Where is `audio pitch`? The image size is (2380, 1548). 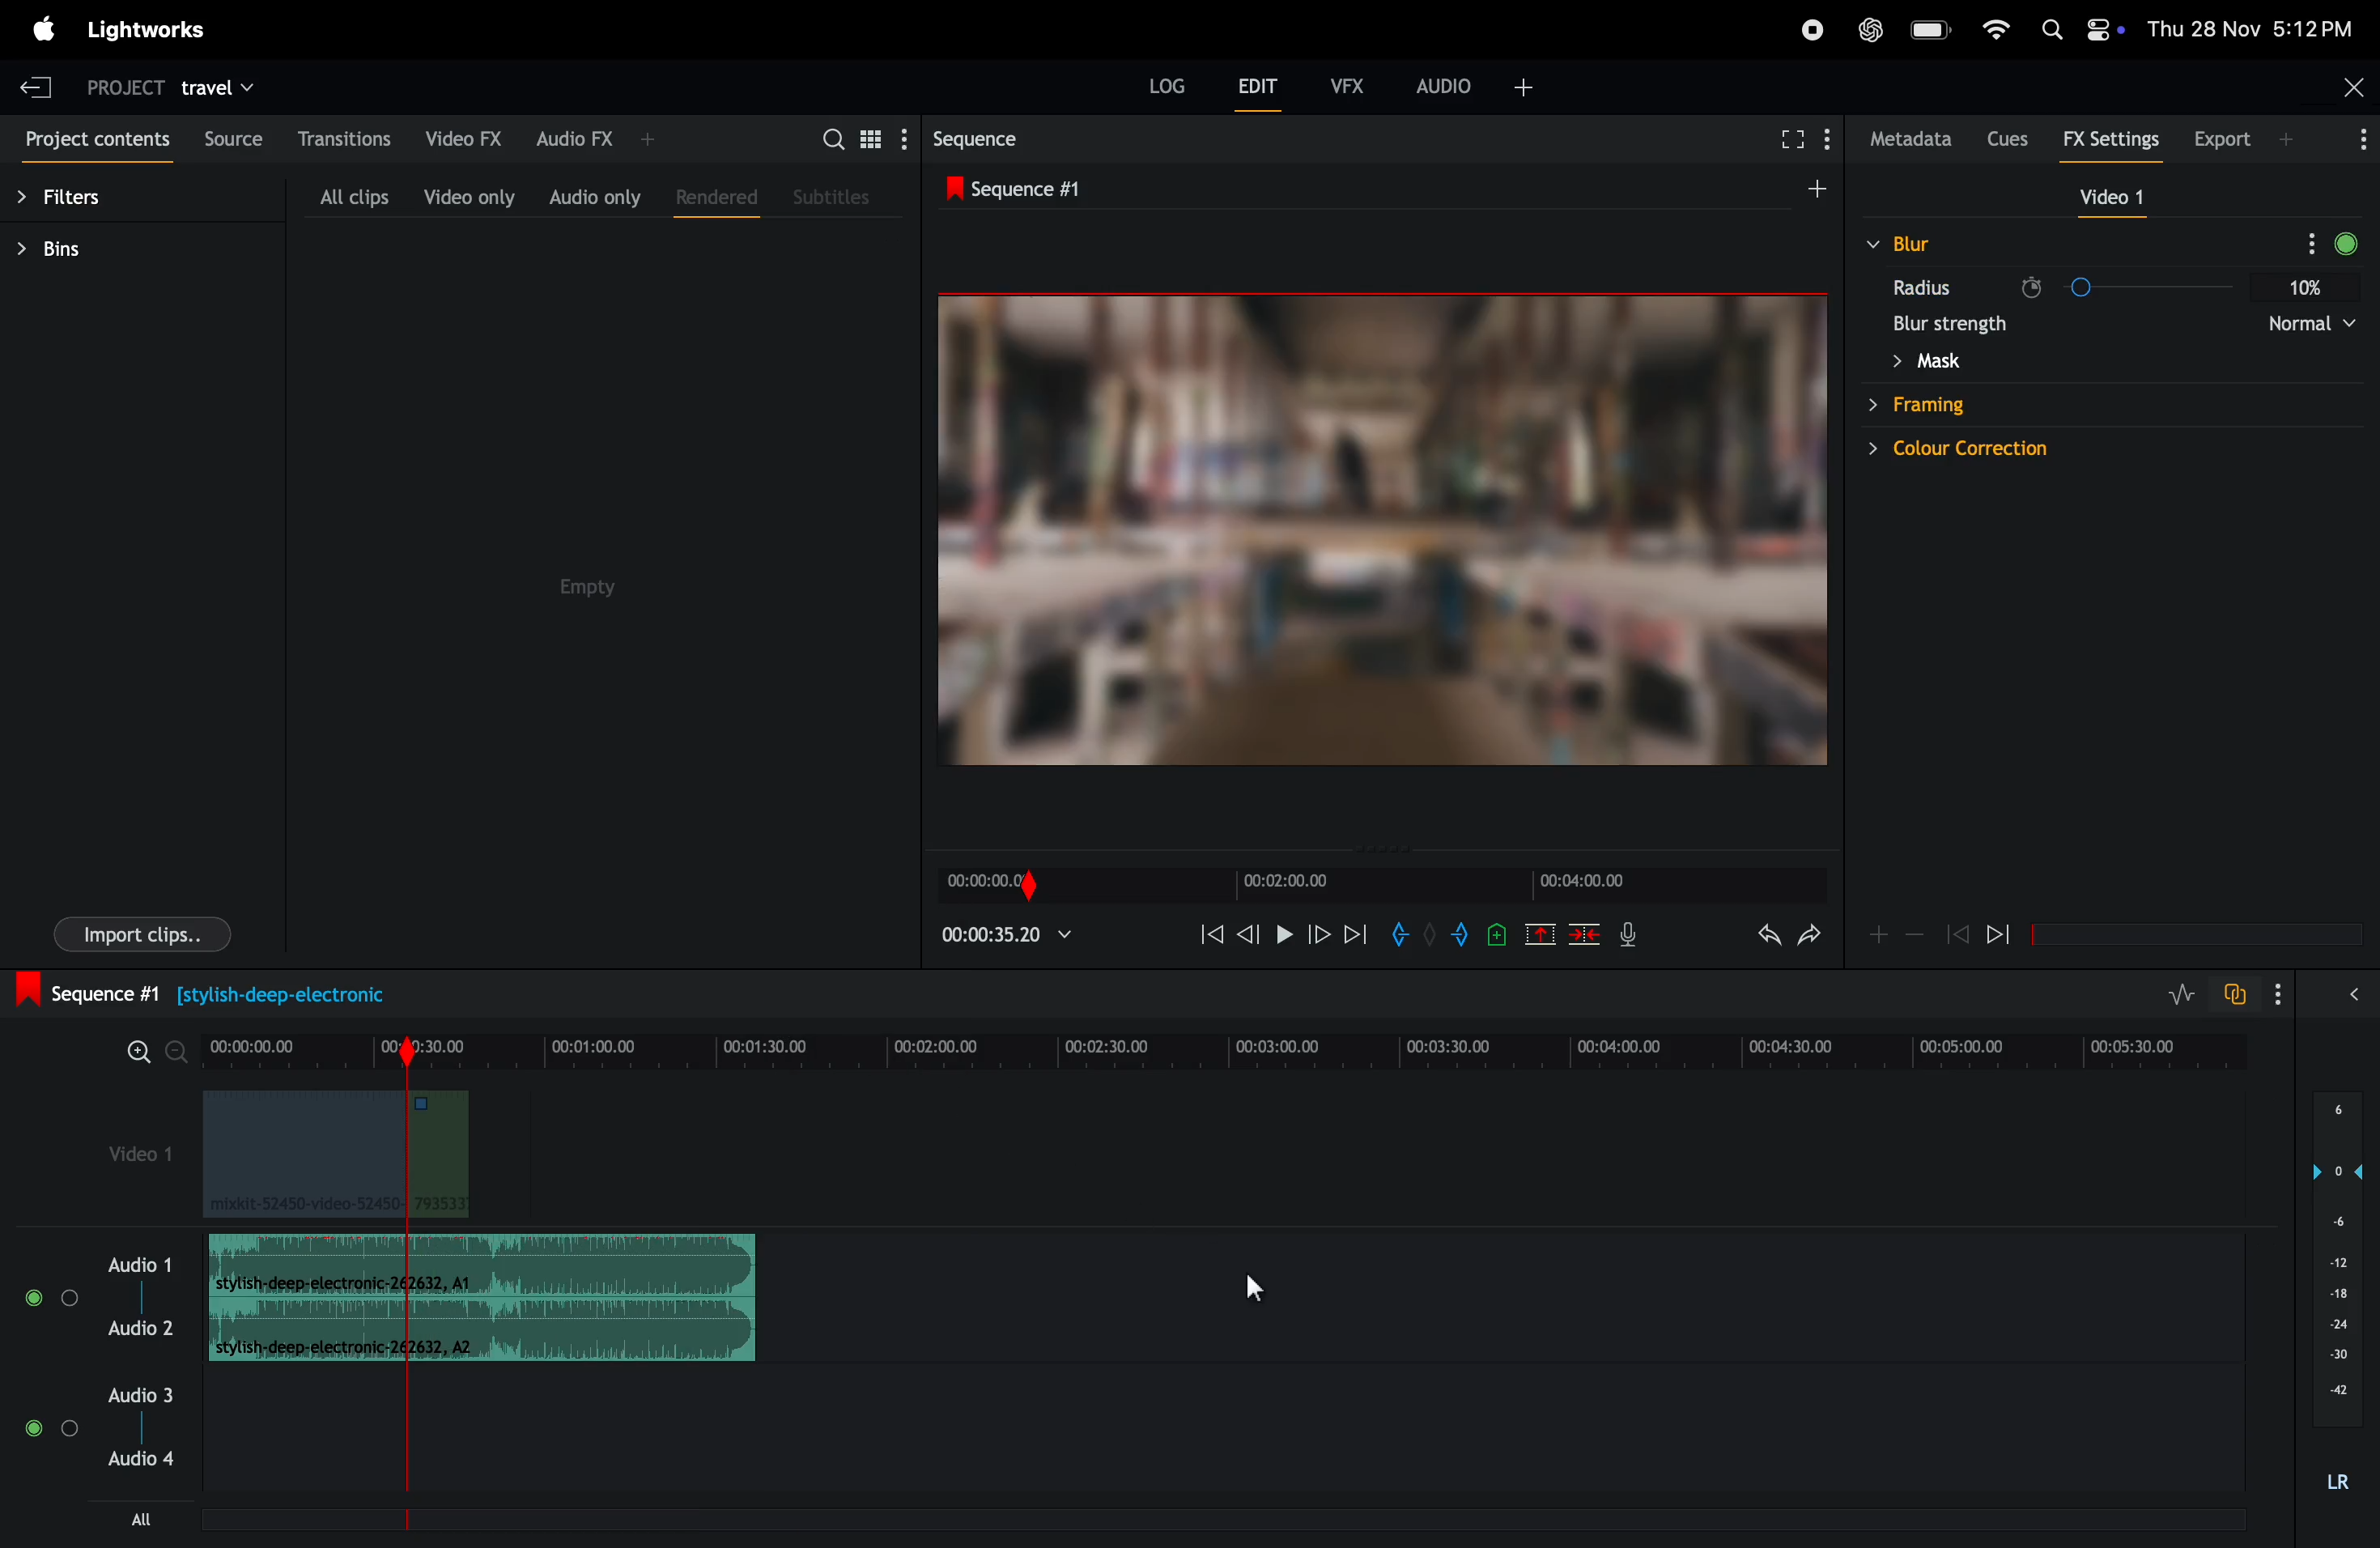 audio pitch is located at coordinates (2337, 1290).